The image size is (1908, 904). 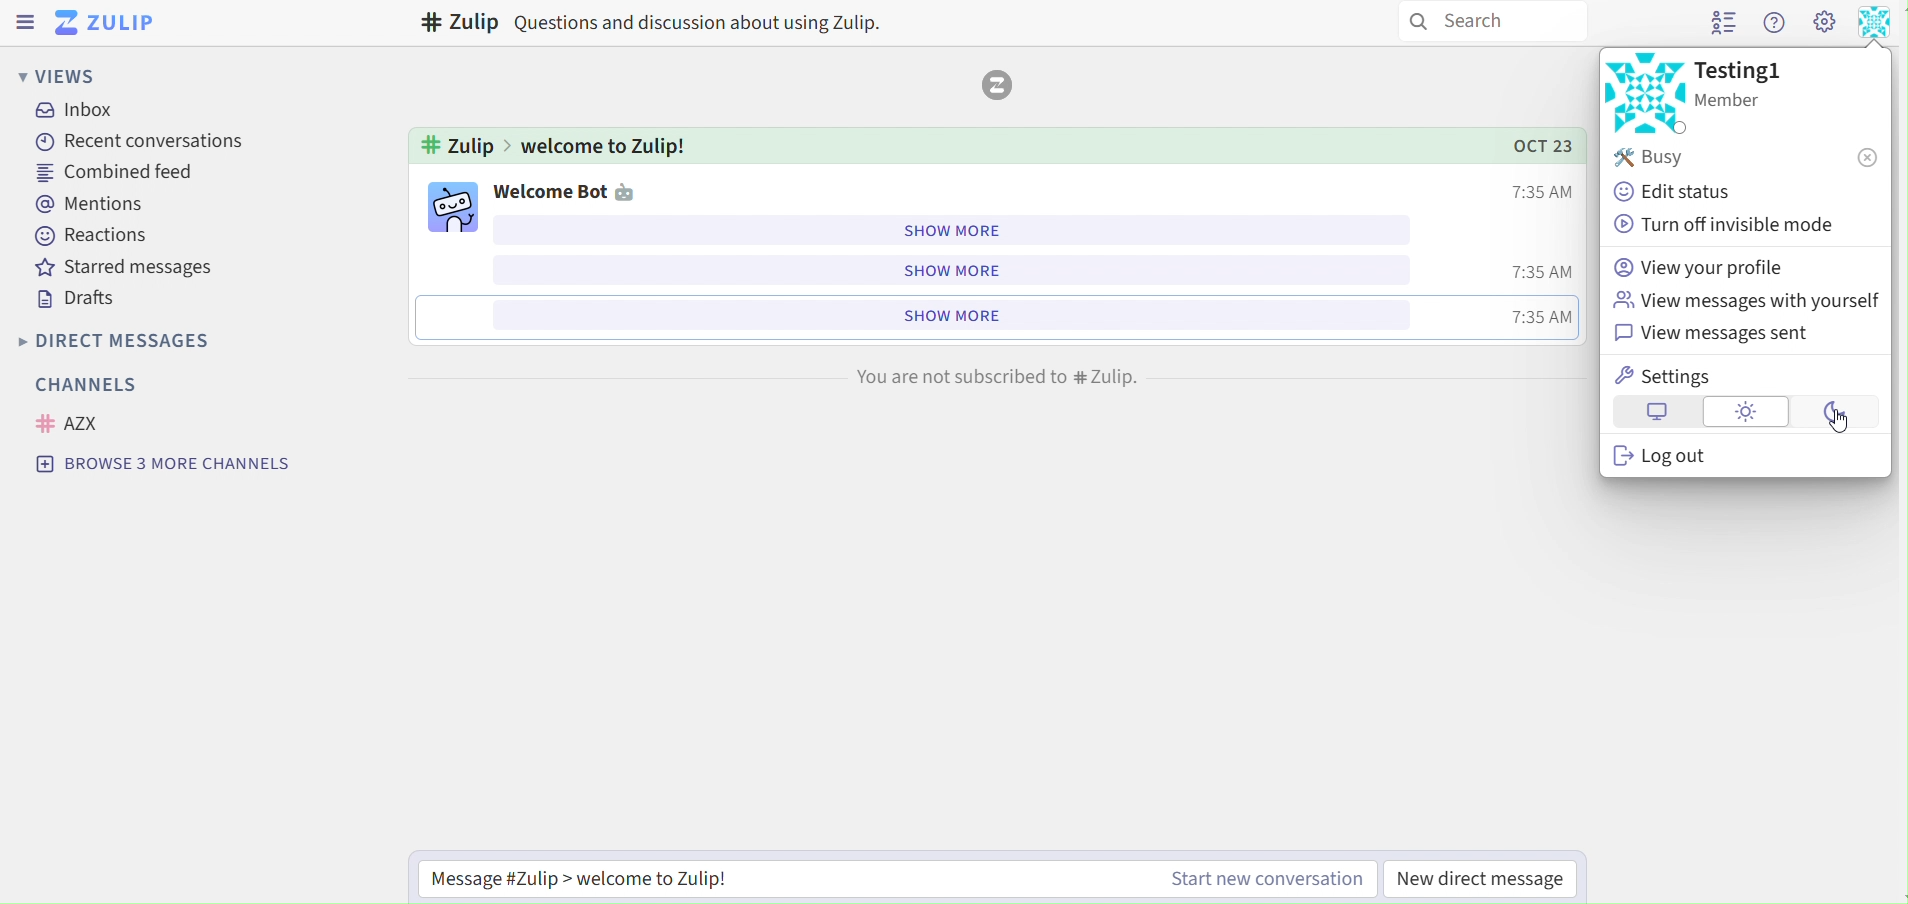 I want to click on OCT 23, so click(x=1530, y=145).